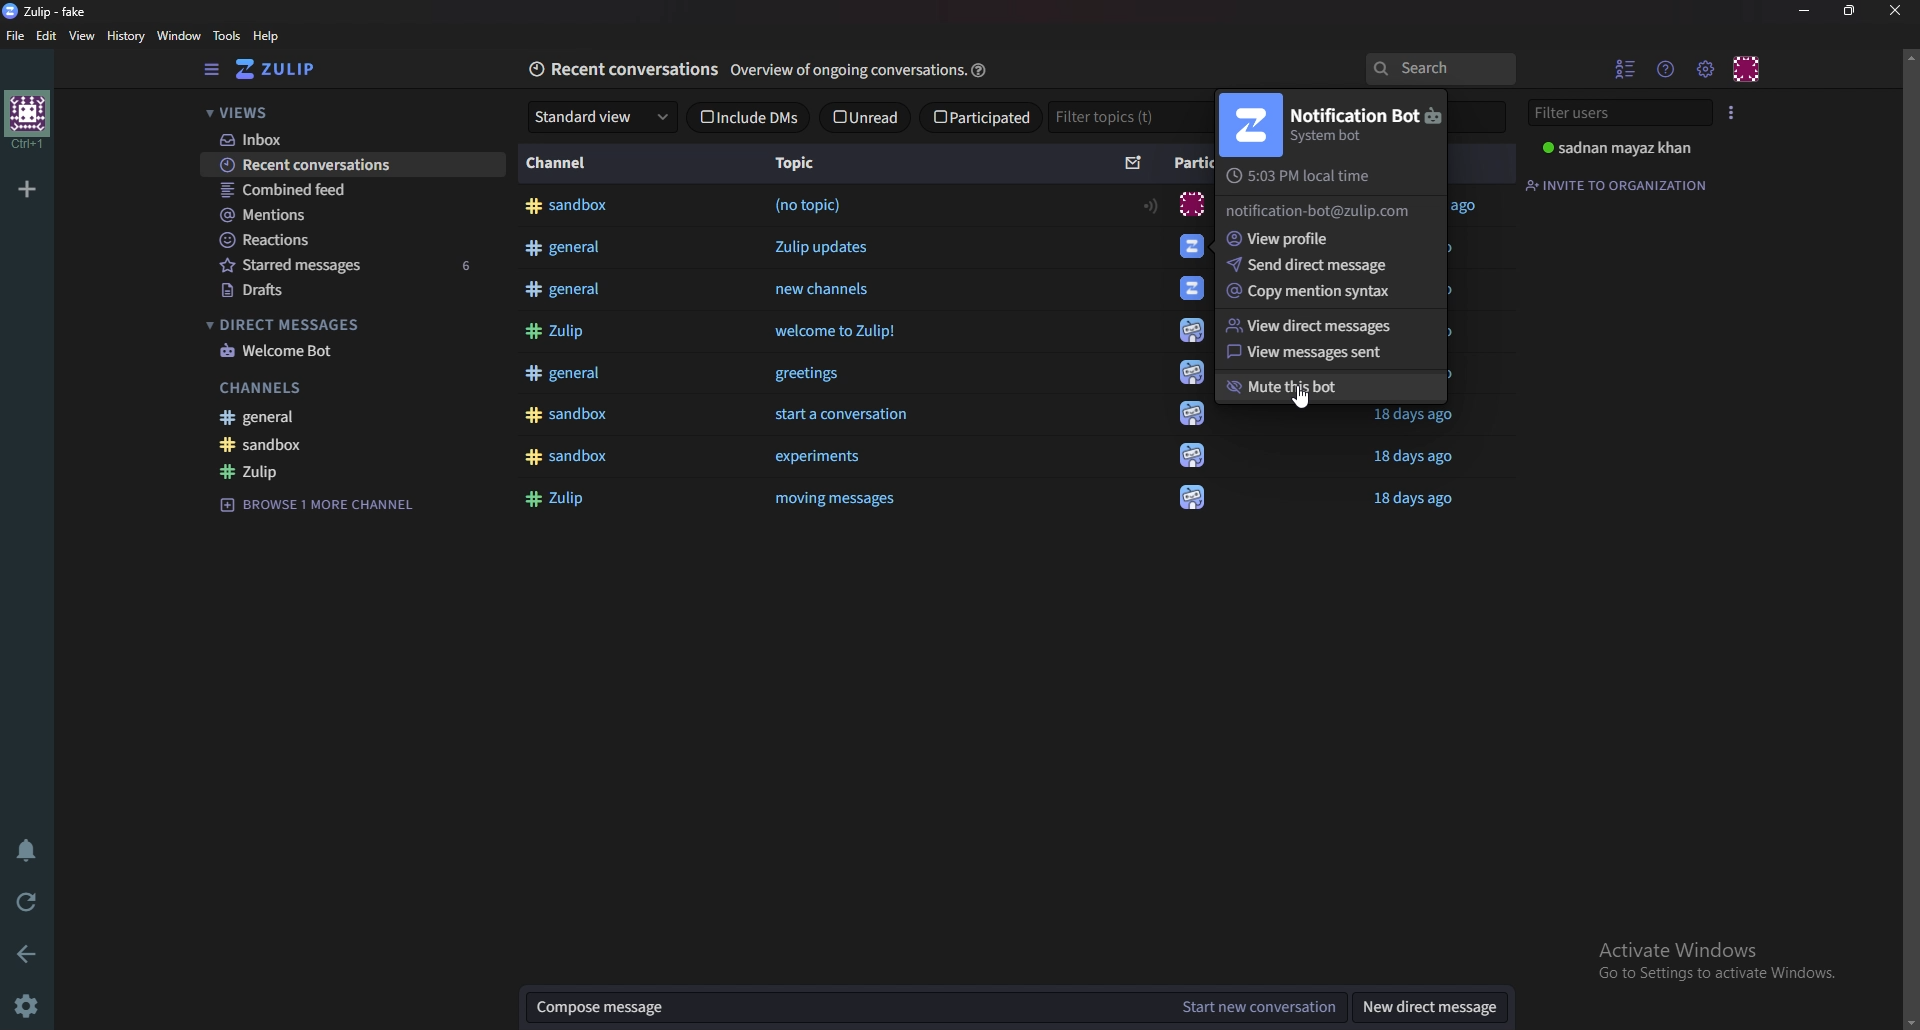 The image size is (1920, 1030). I want to click on sort by unread message count, so click(1134, 161).